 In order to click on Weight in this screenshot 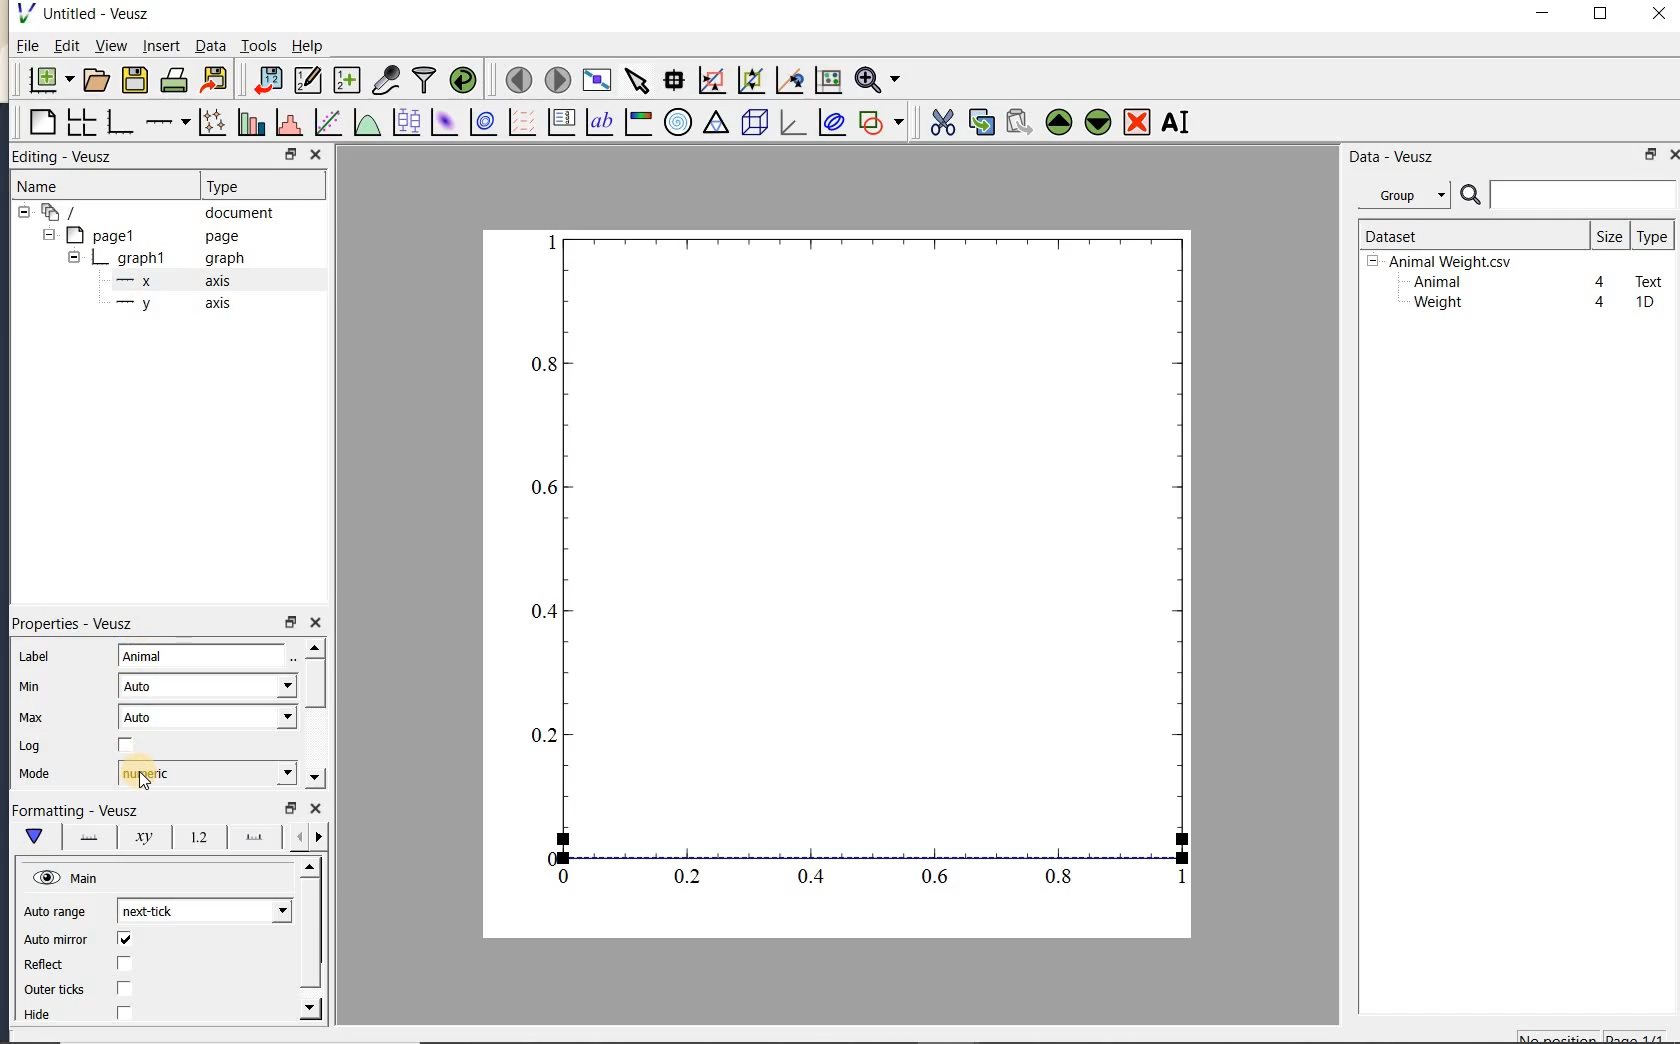, I will do `click(1436, 304)`.